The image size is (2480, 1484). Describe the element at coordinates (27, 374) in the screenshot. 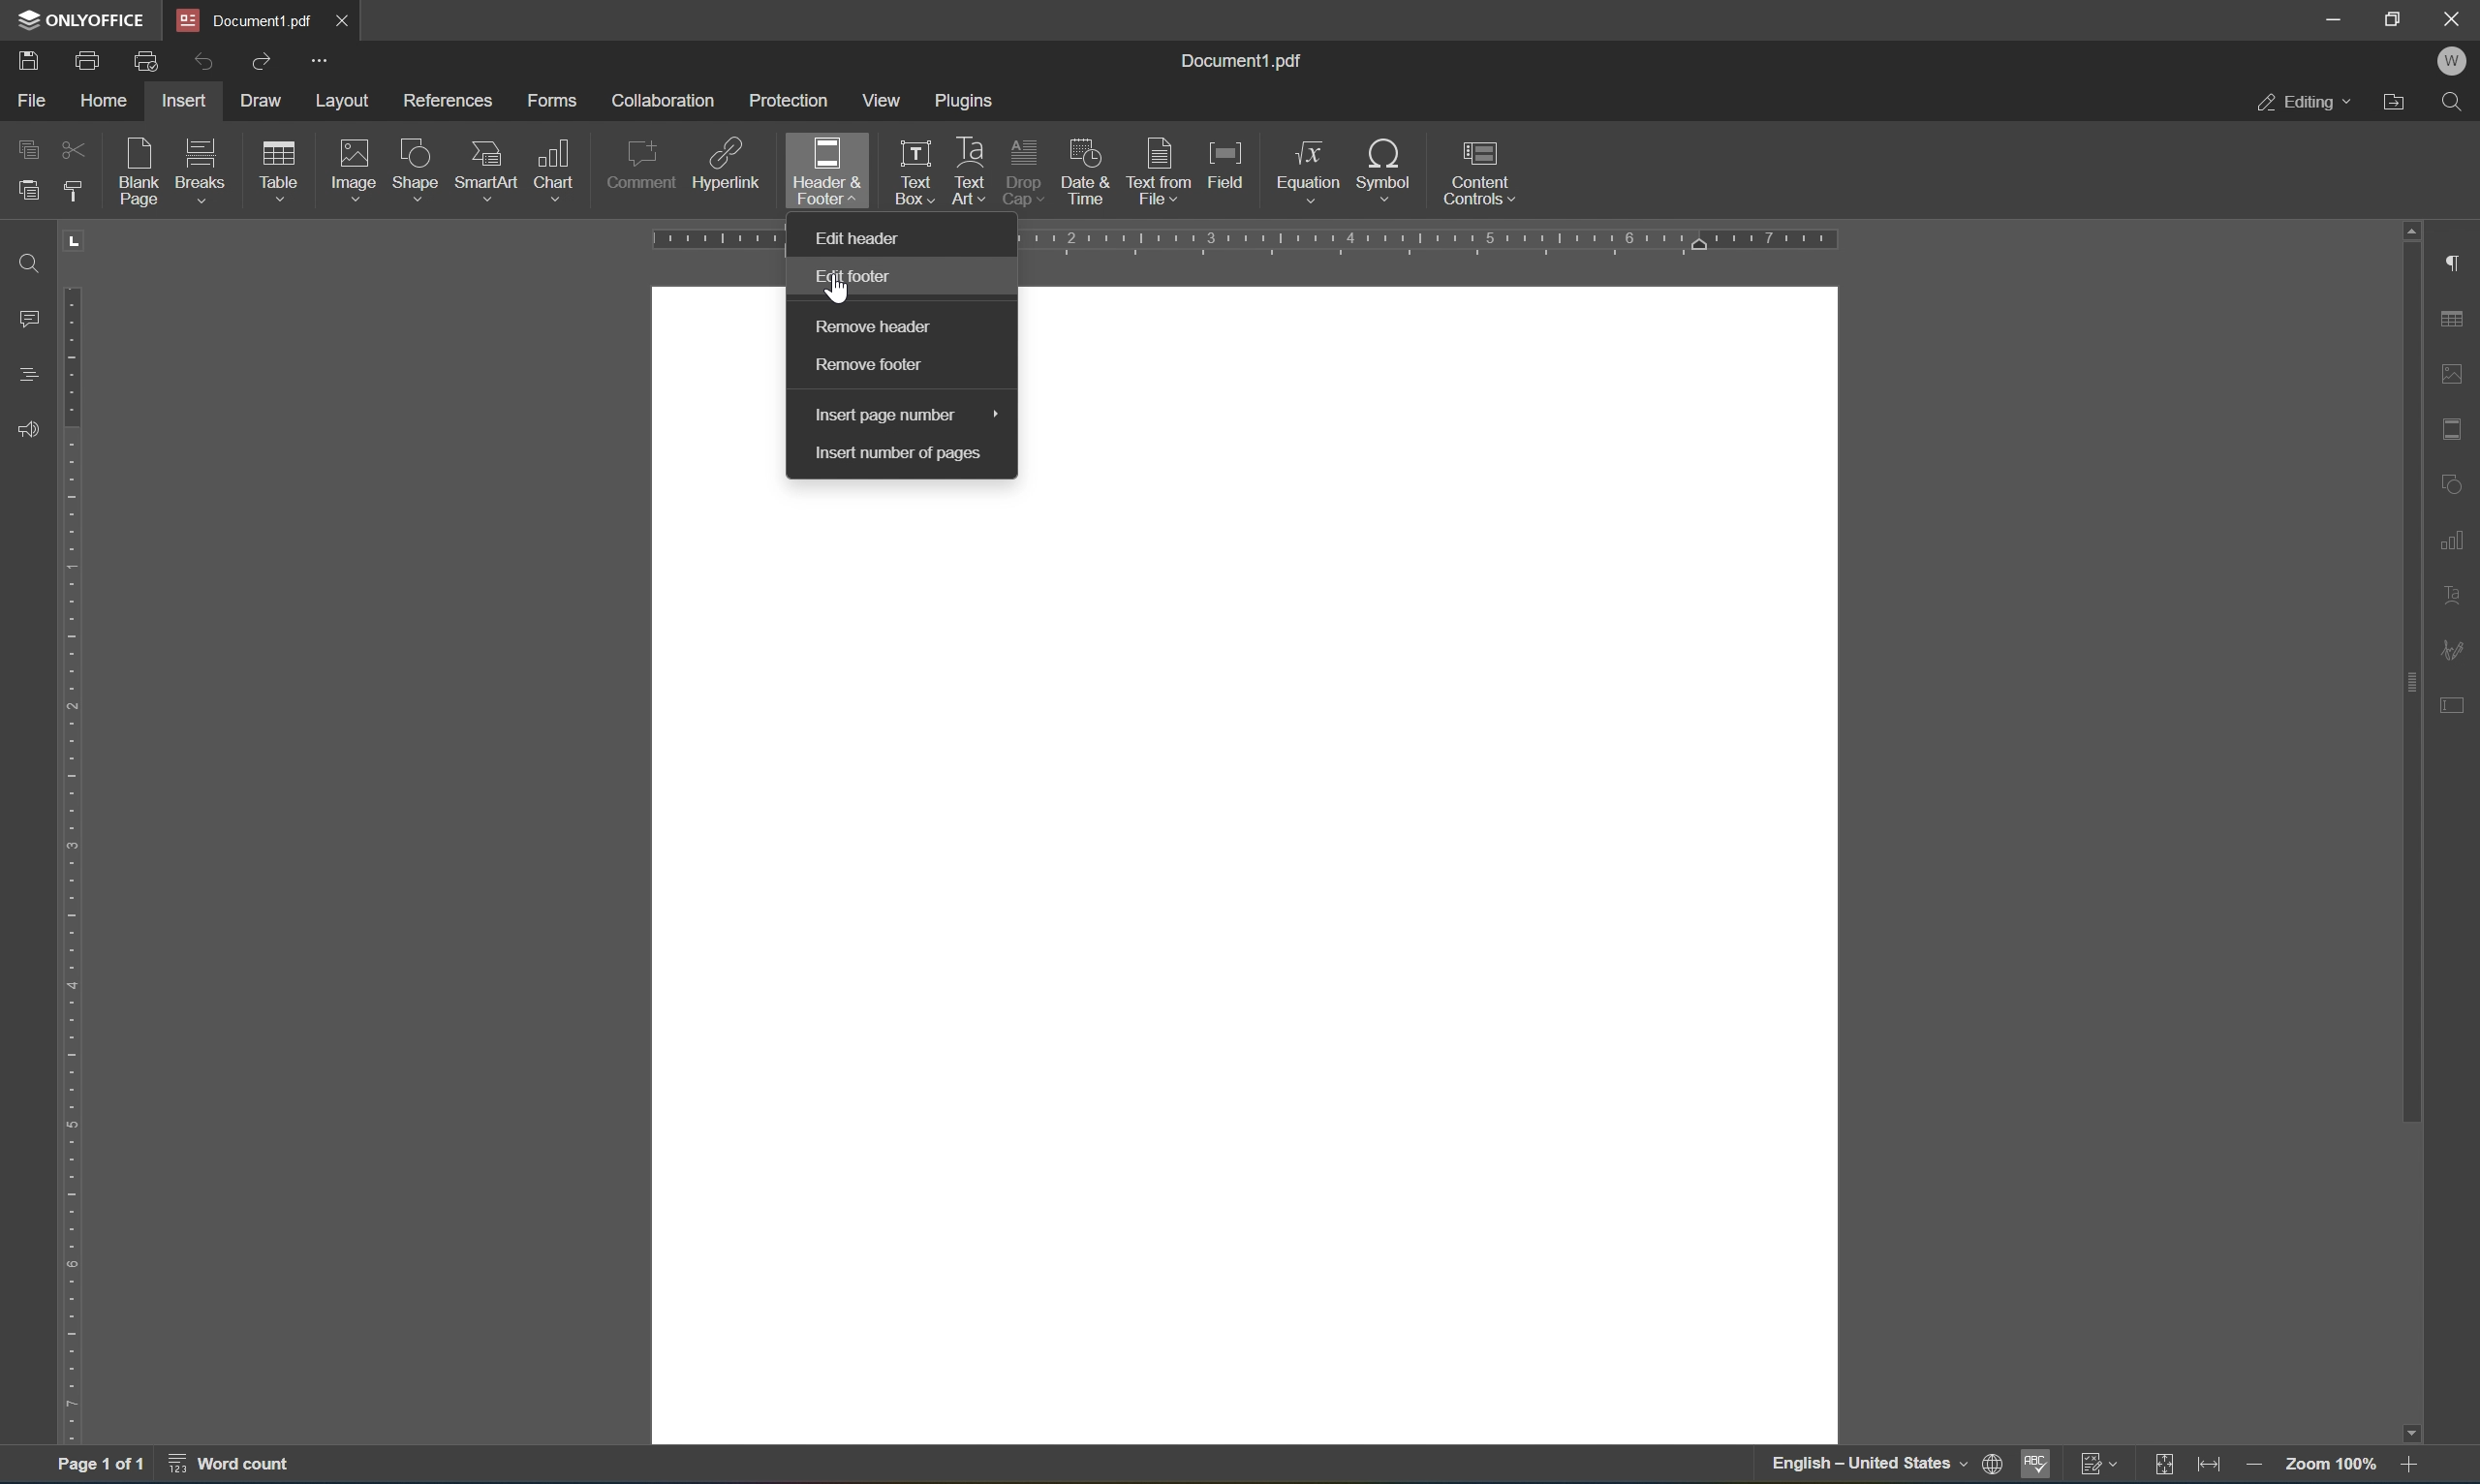

I see `headings` at that location.